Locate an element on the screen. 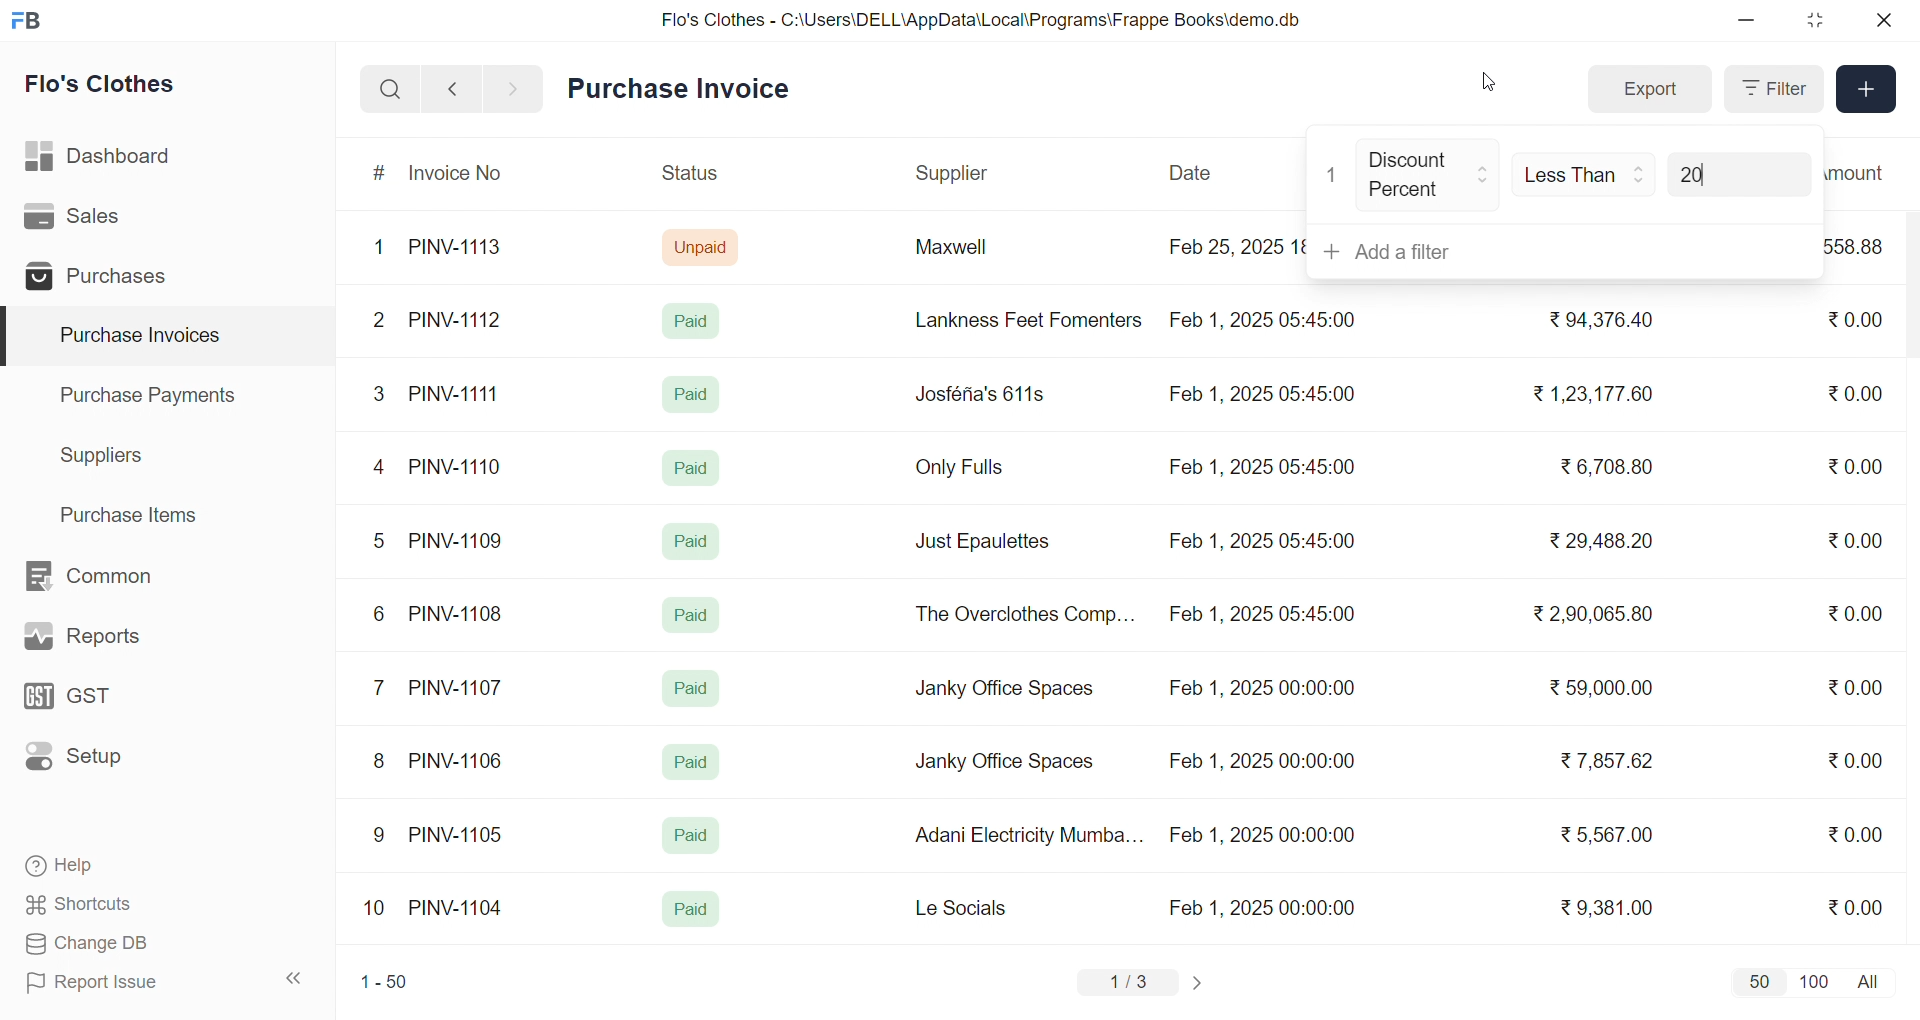 Image resolution: width=1920 pixels, height=1020 pixels. Josféria's 611s is located at coordinates (977, 391).